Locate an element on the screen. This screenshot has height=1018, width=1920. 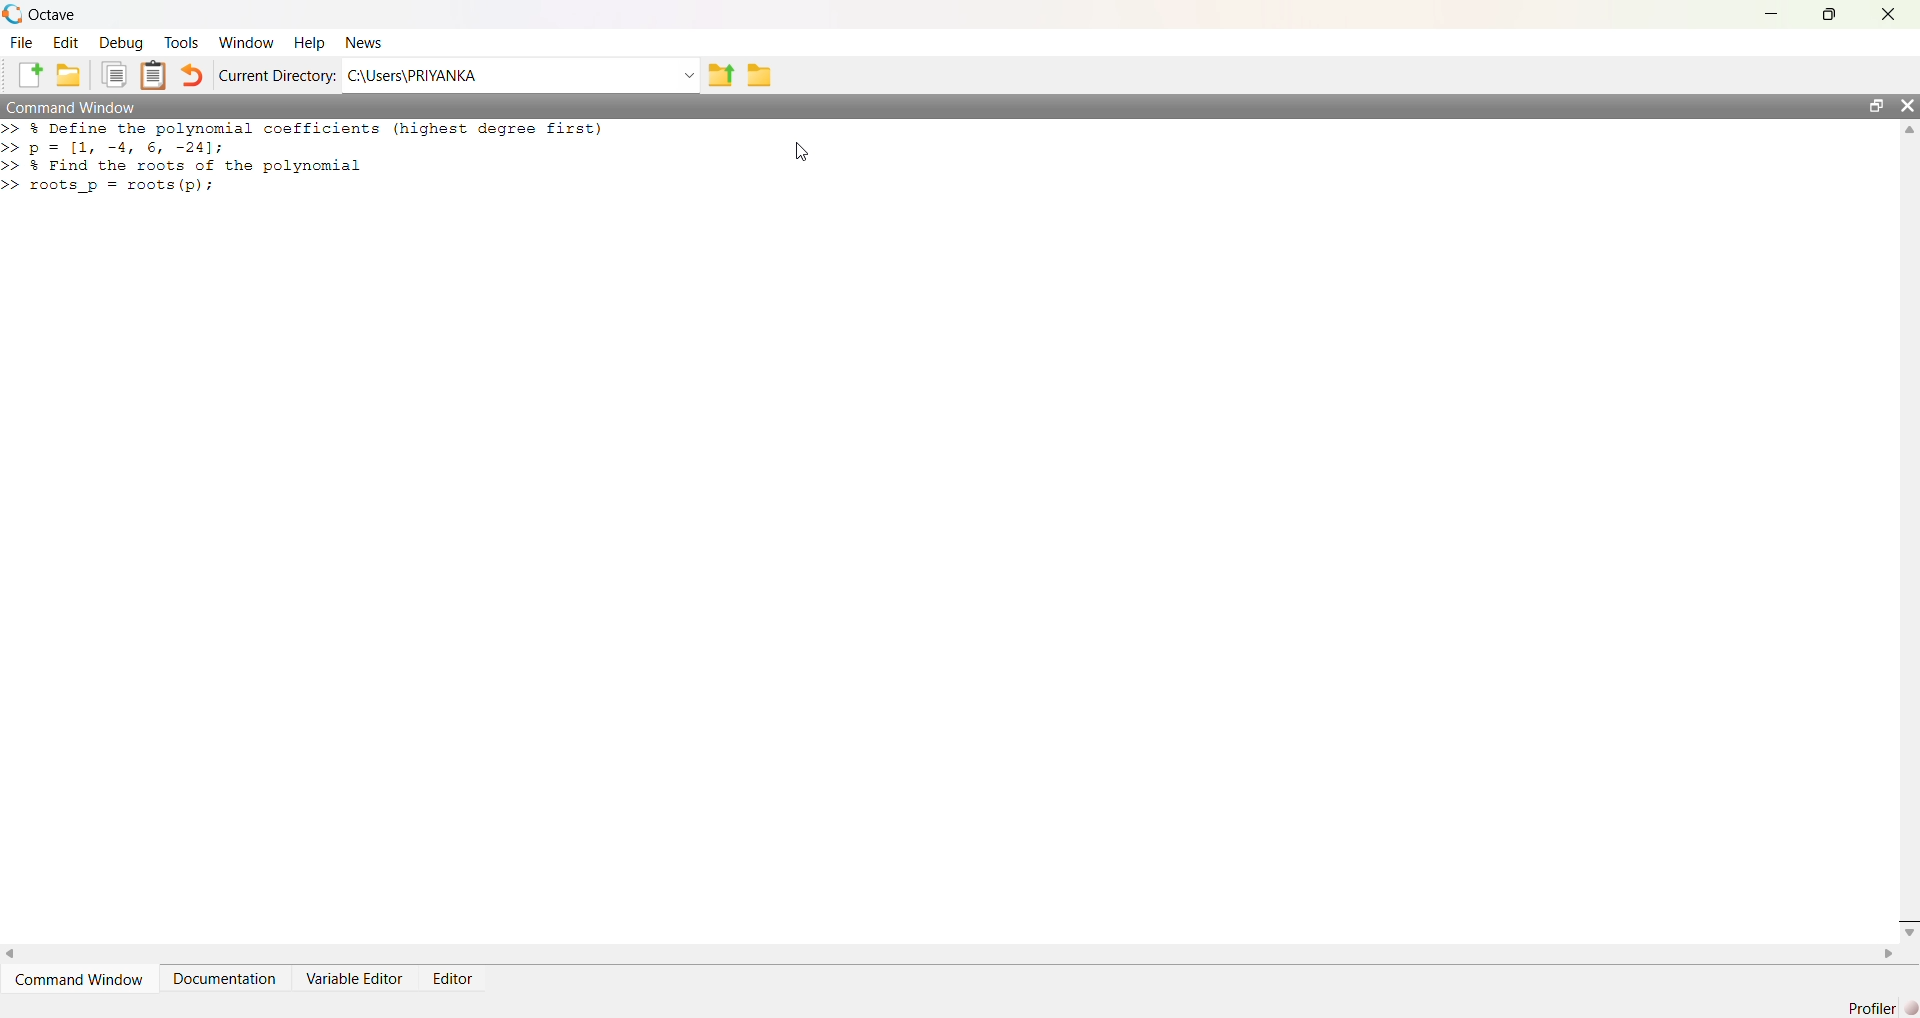
Create a new file is located at coordinates (28, 73).